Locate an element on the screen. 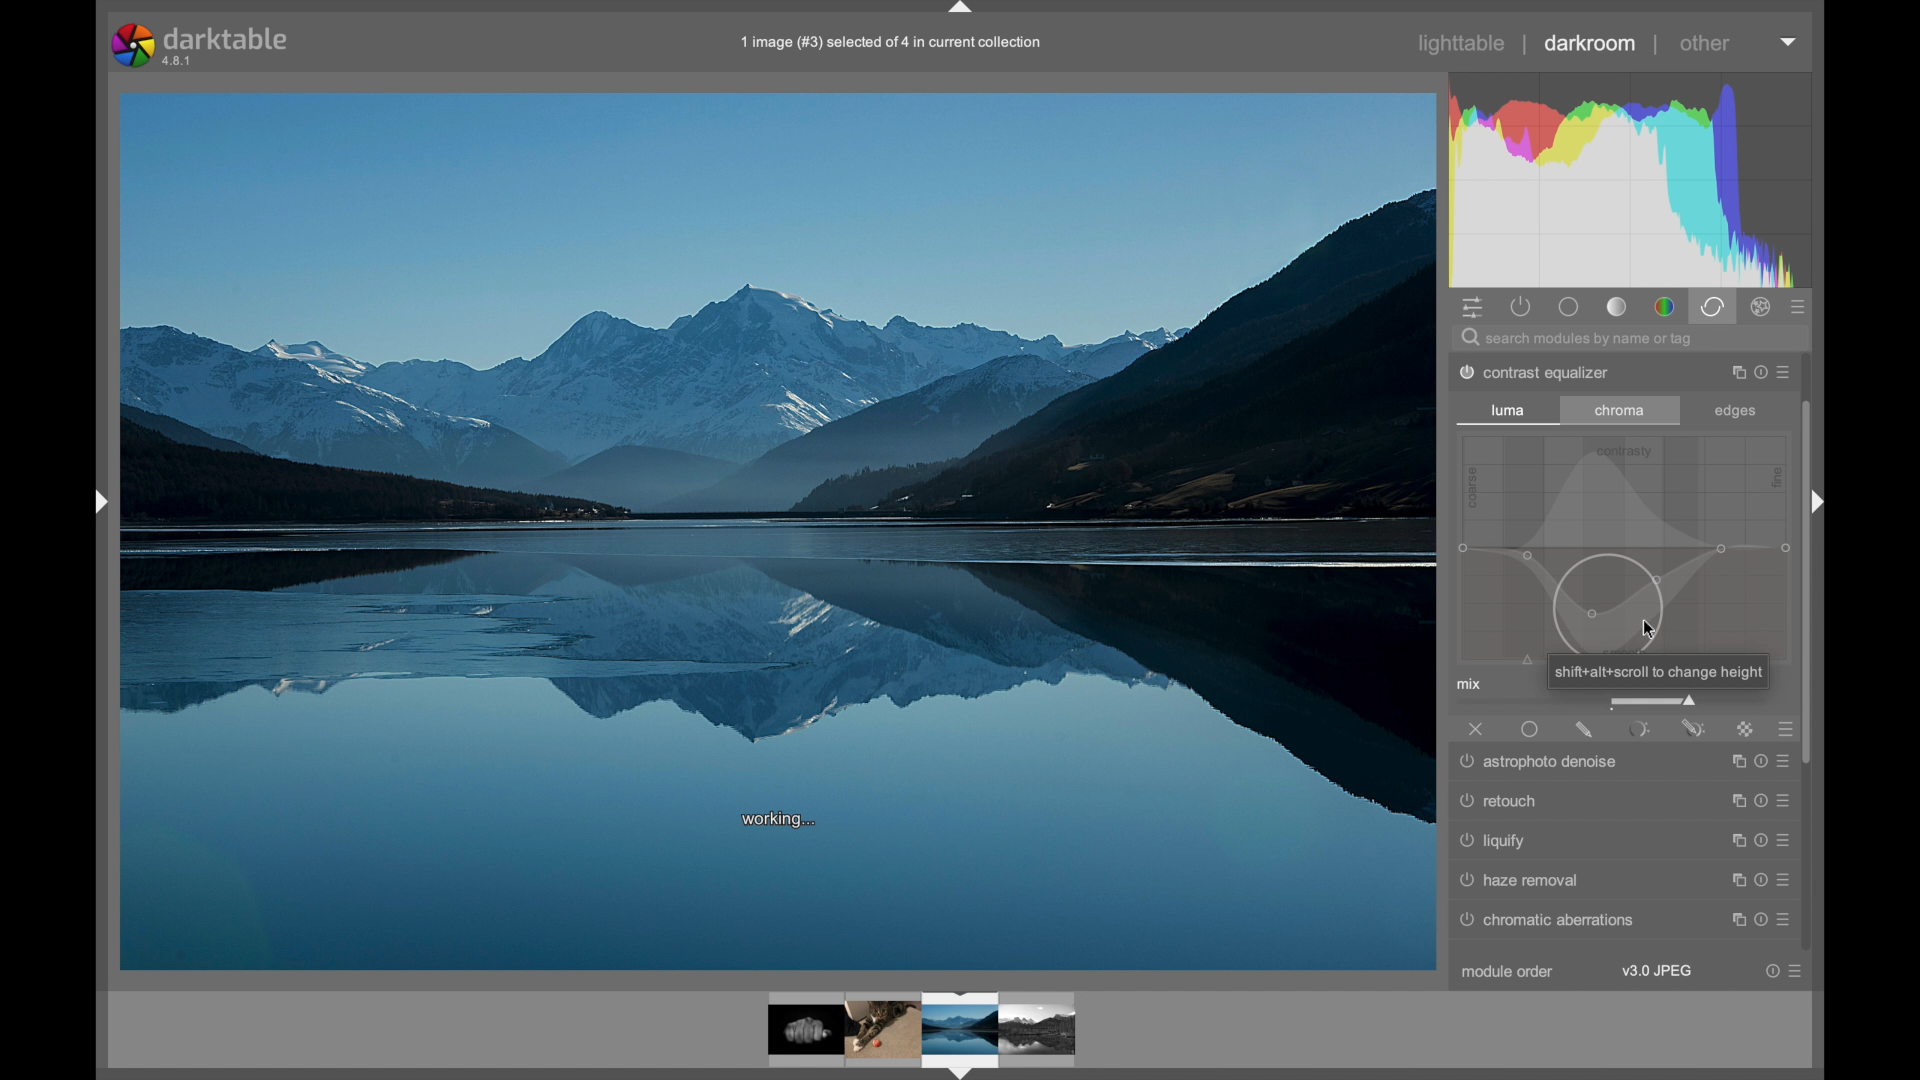  parametric mask is located at coordinates (1638, 729).